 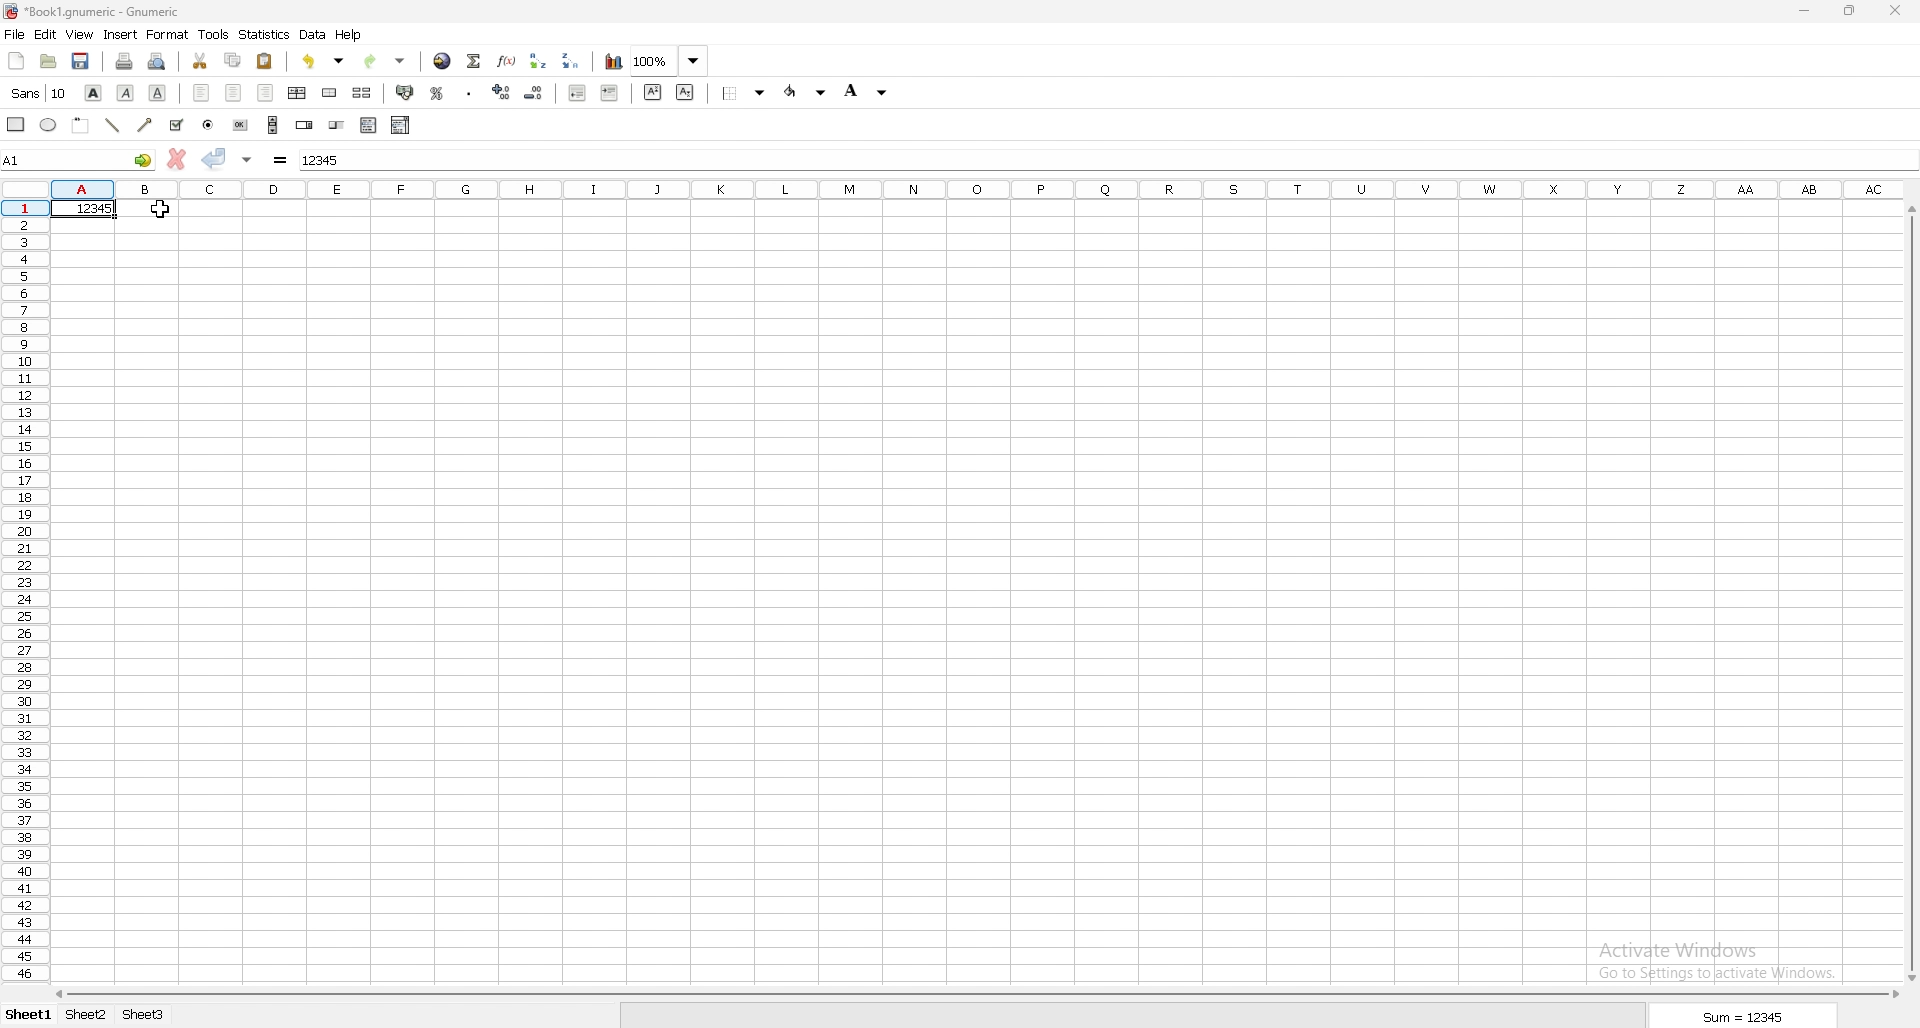 What do you see at coordinates (177, 126) in the screenshot?
I see `tickbox` at bounding box center [177, 126].